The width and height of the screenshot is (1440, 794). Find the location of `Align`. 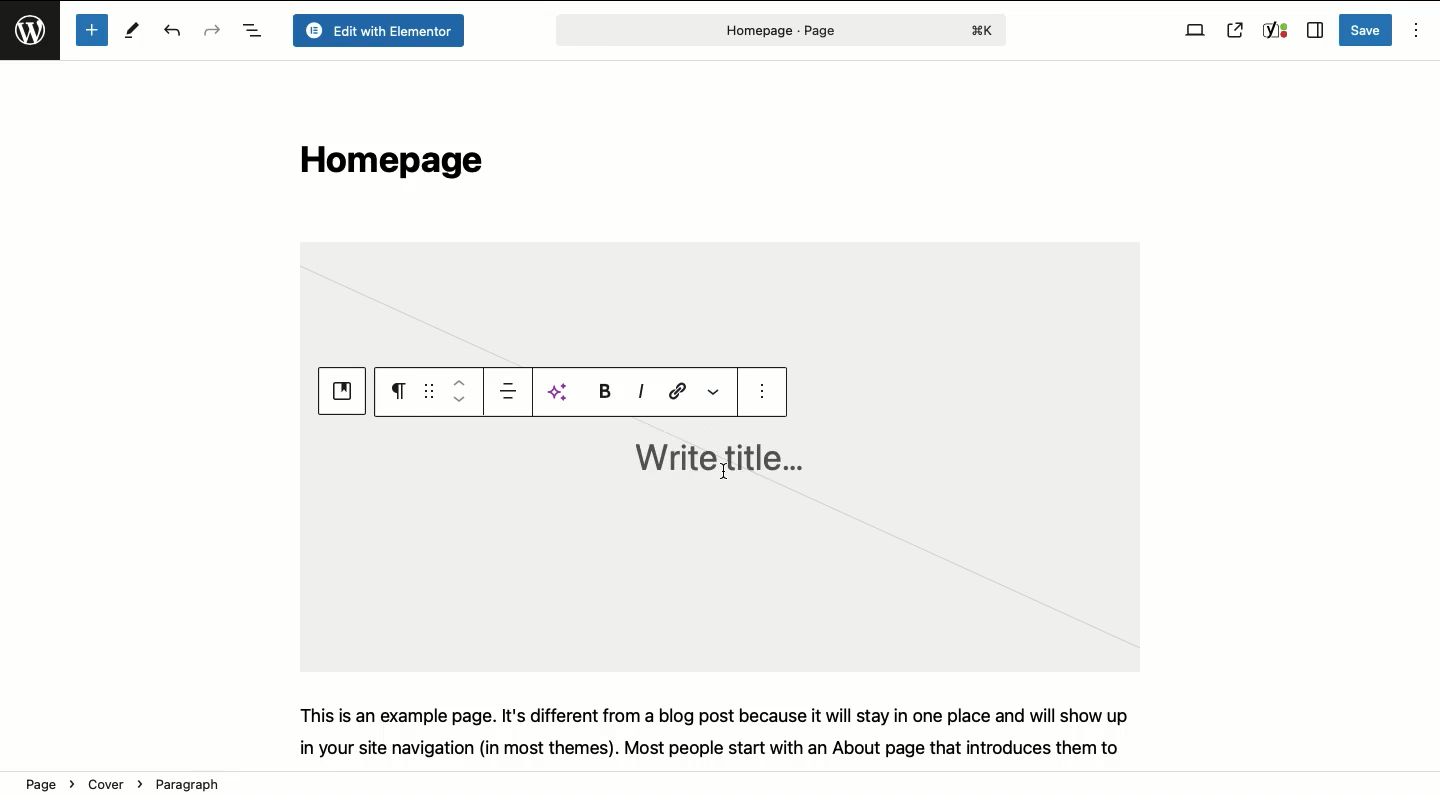

Align is located at coordinates (505, 391).